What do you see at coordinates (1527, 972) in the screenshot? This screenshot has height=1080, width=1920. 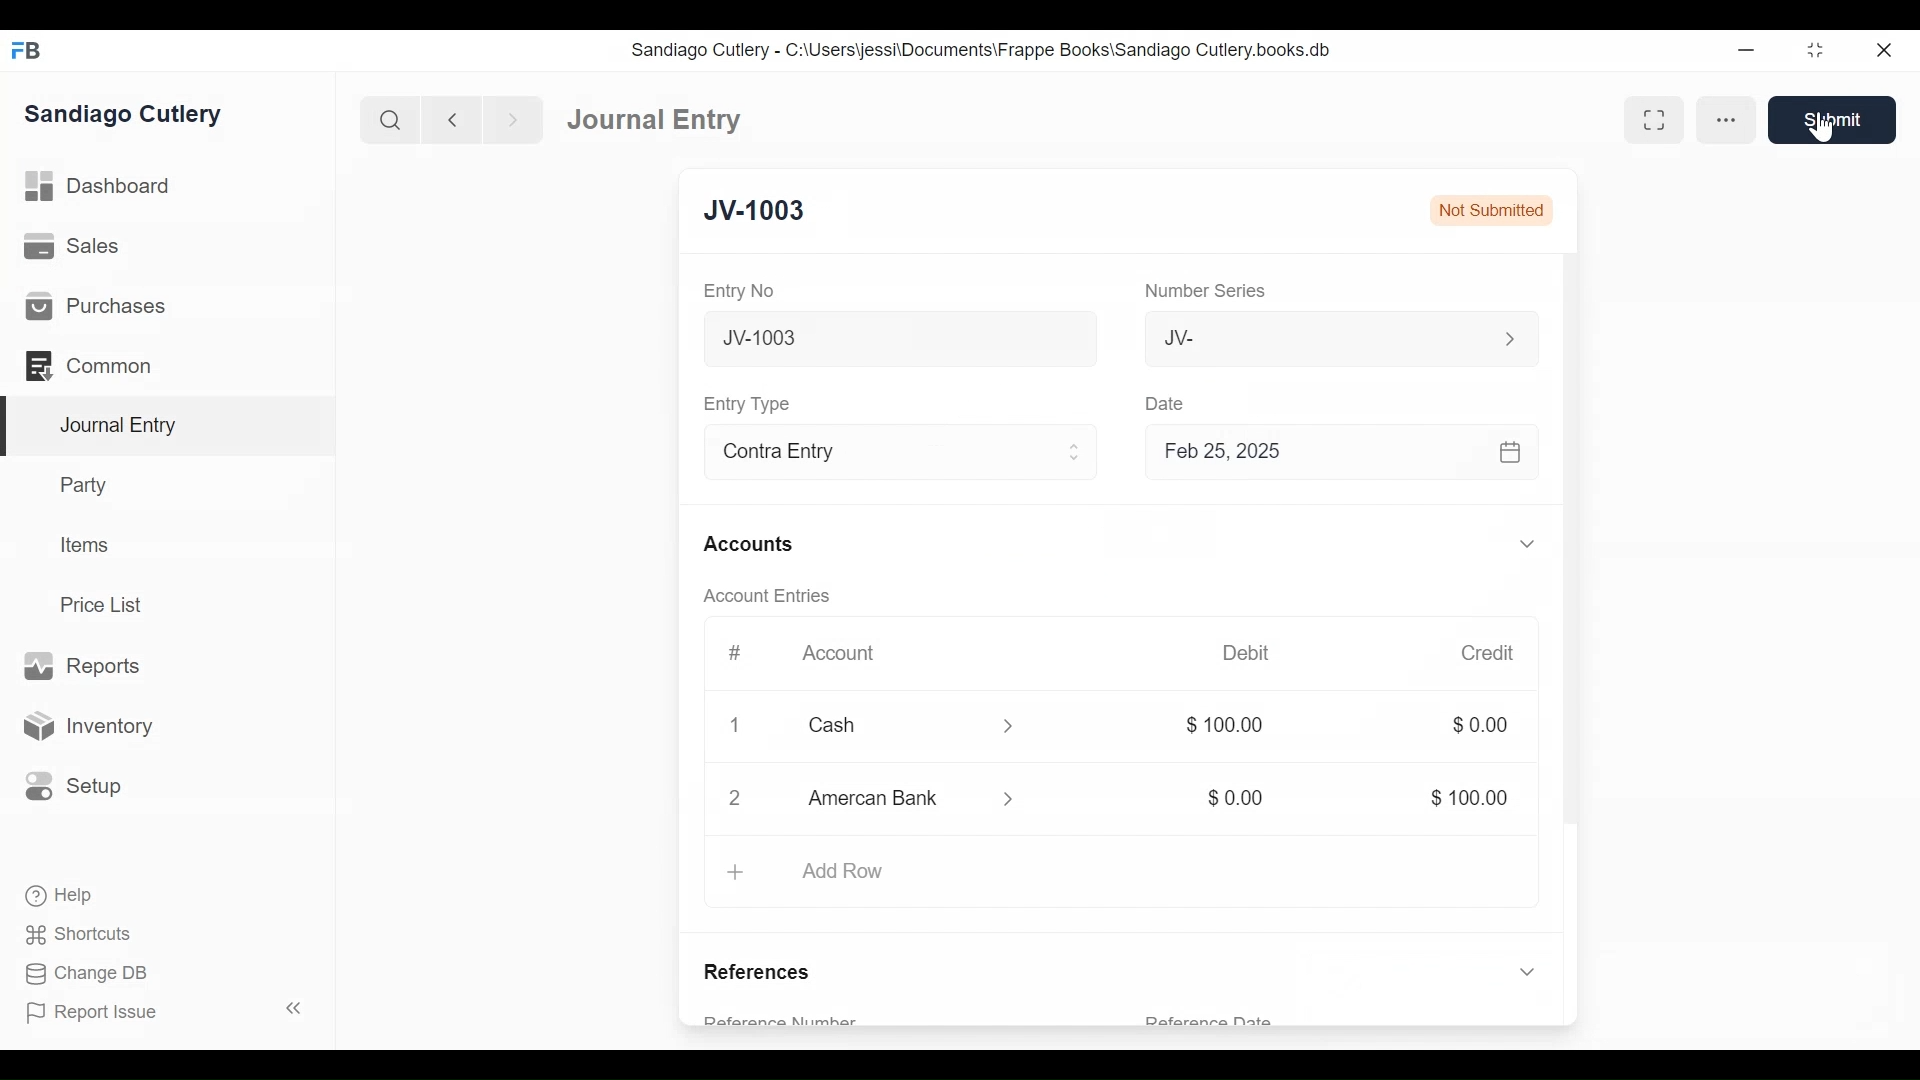 I see `Expand` at bounding box center [1527, 972].